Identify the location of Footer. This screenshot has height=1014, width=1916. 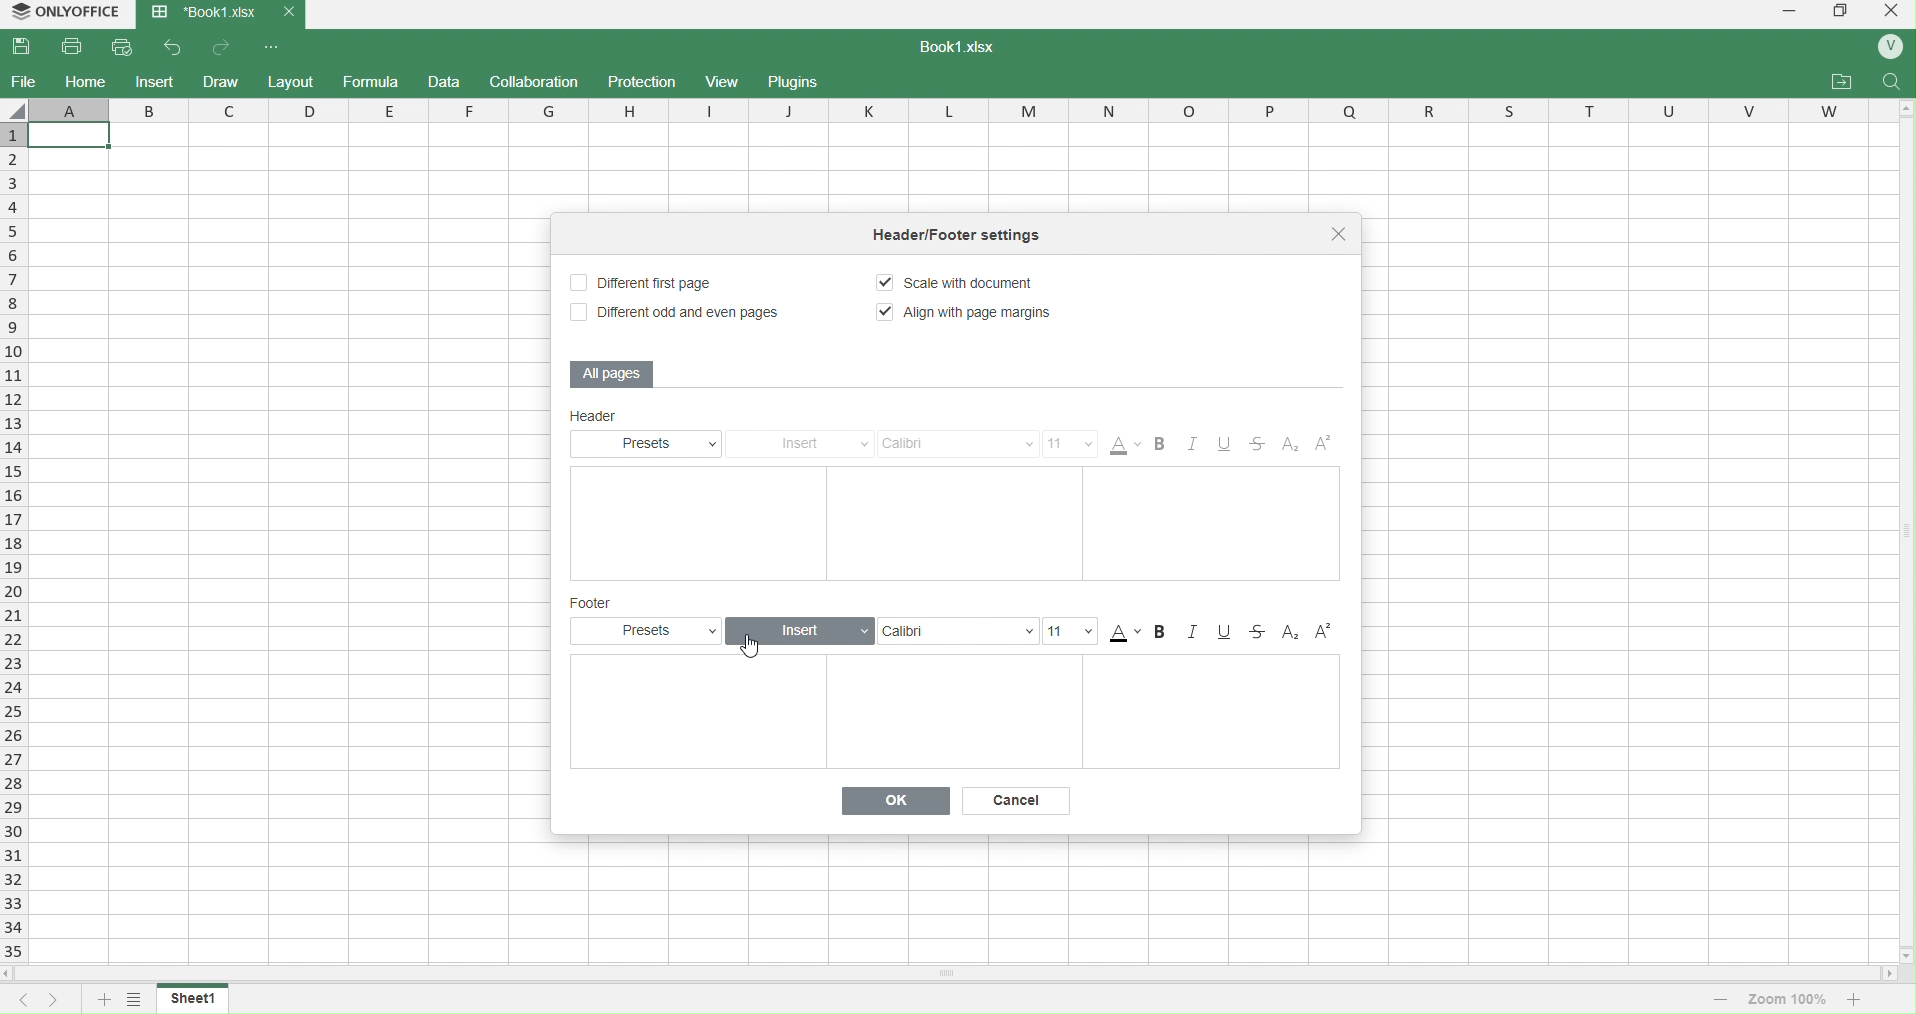
(595, 603).